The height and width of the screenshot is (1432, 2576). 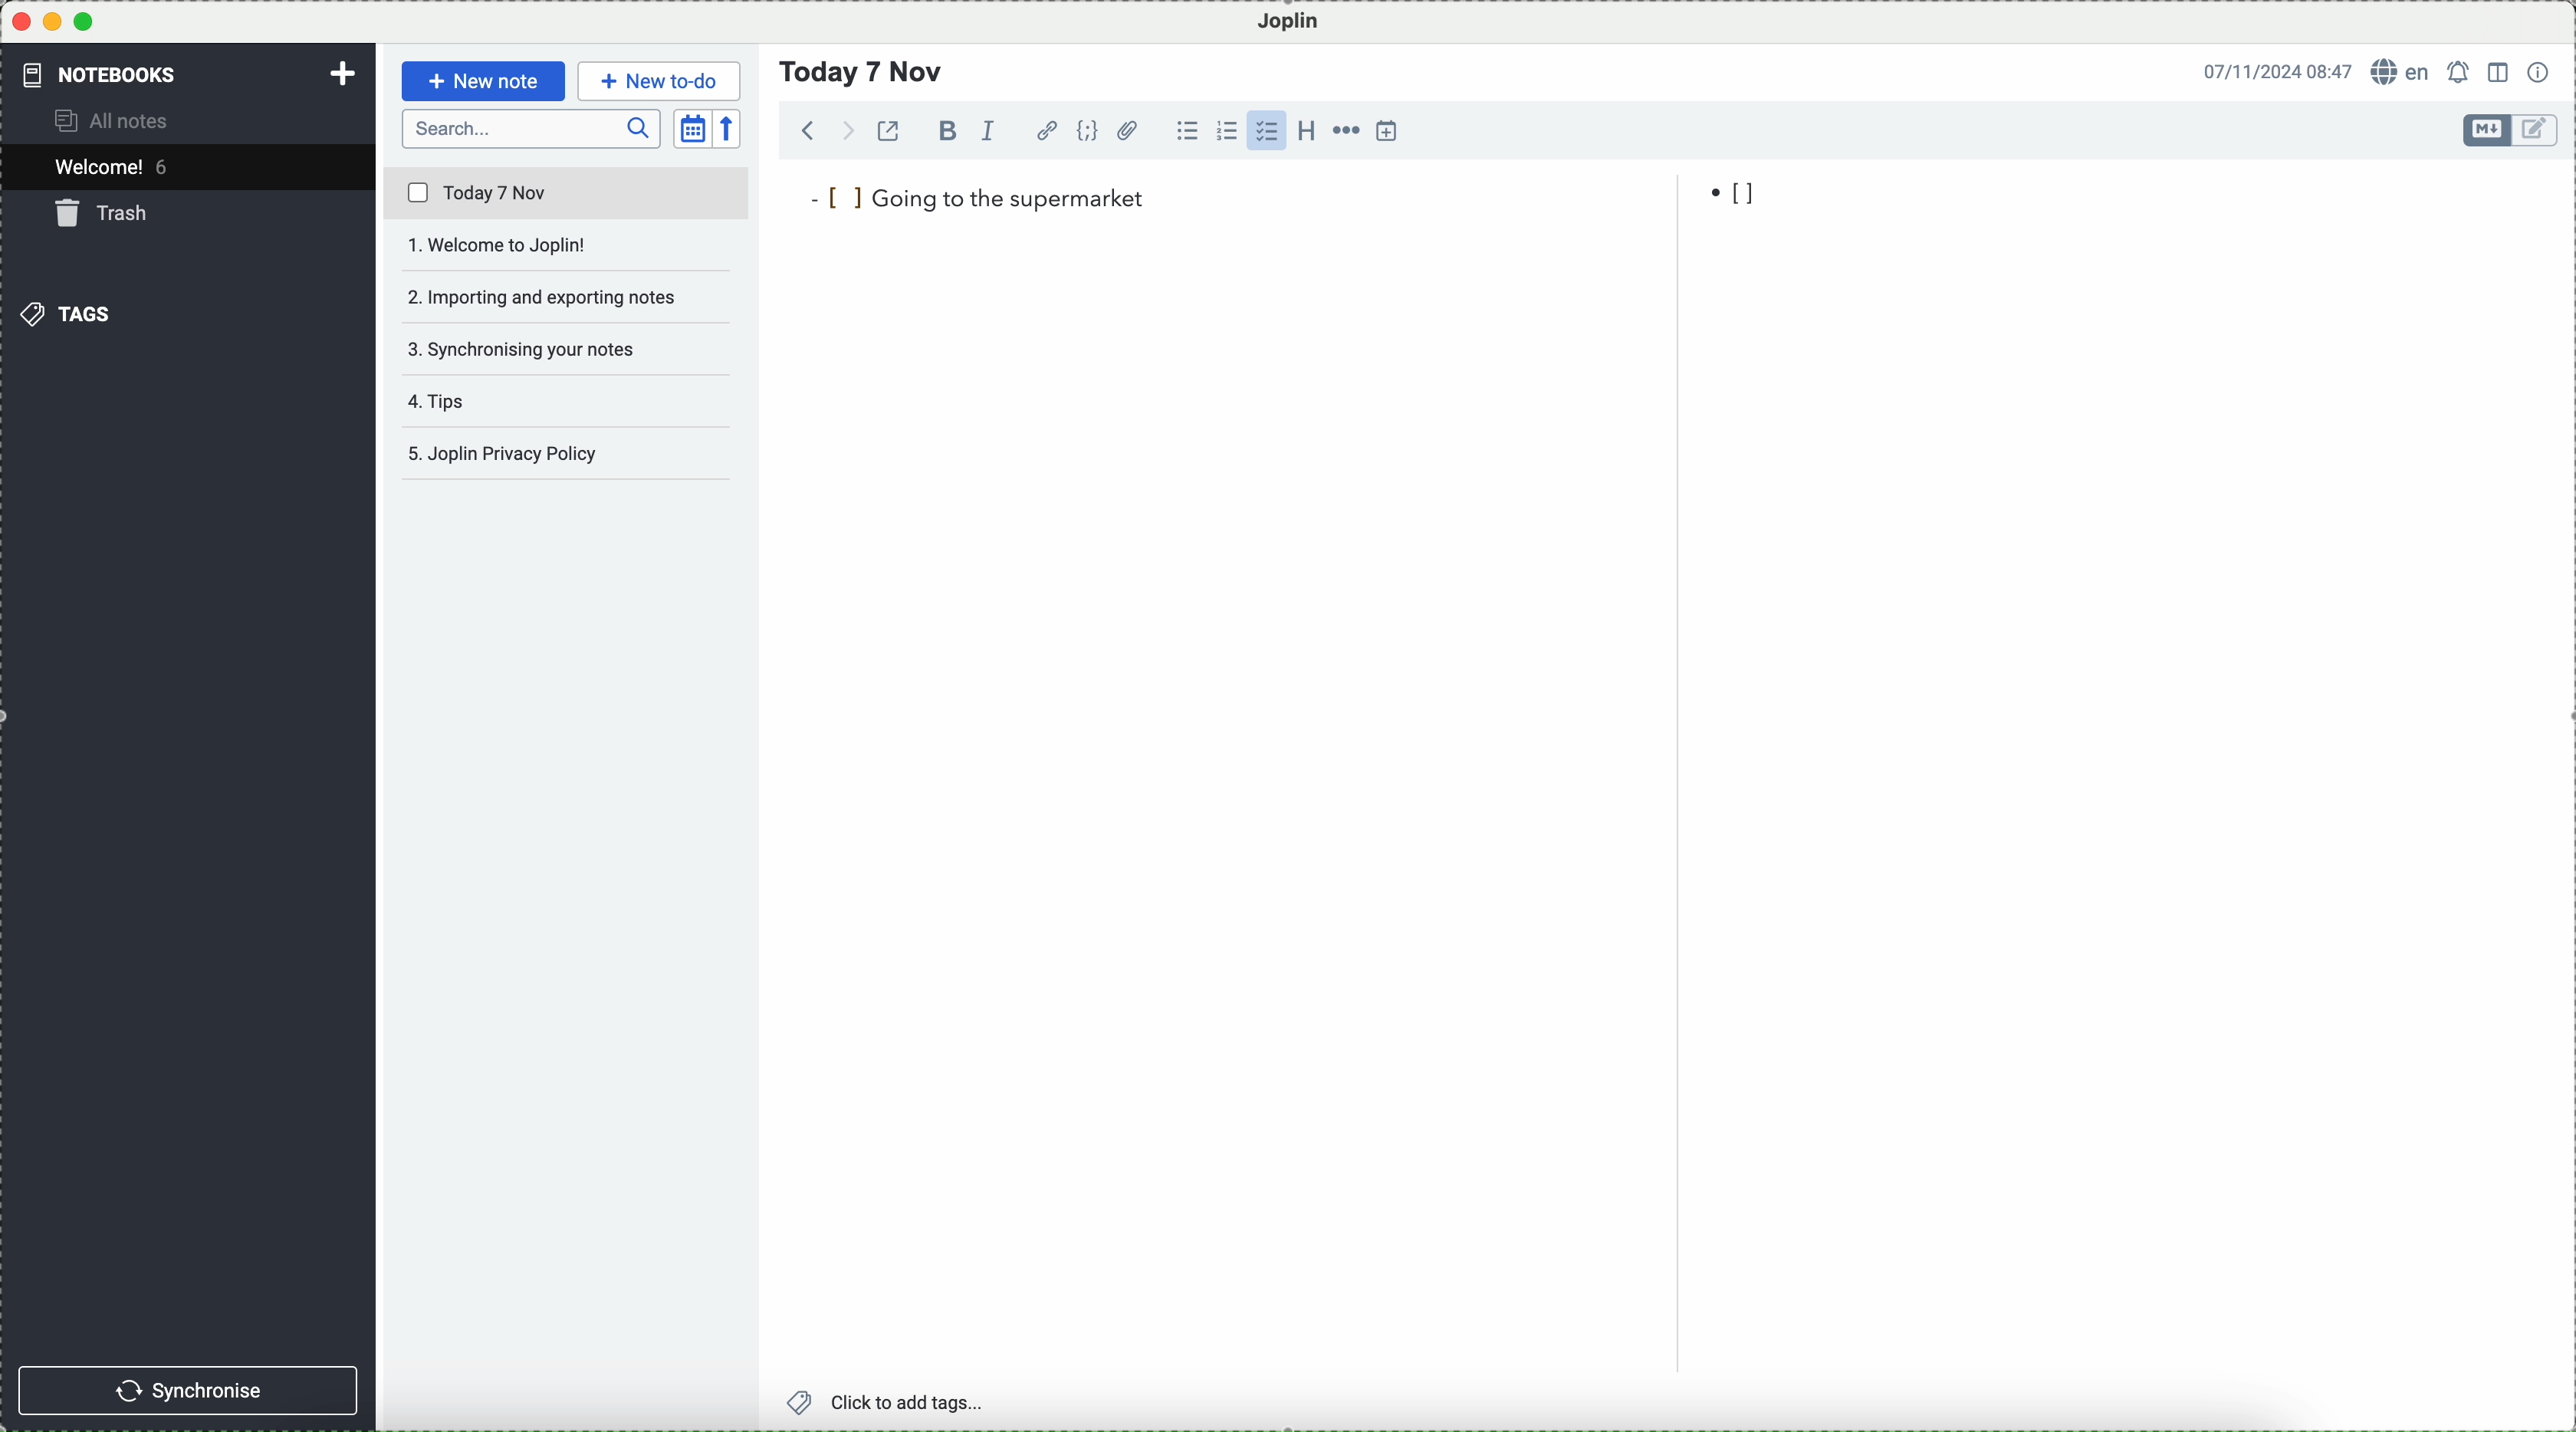 What do you see at coordinates (2461, 72) in the screenshot?
I see `set alarm` at bounding box center [2461, 72].